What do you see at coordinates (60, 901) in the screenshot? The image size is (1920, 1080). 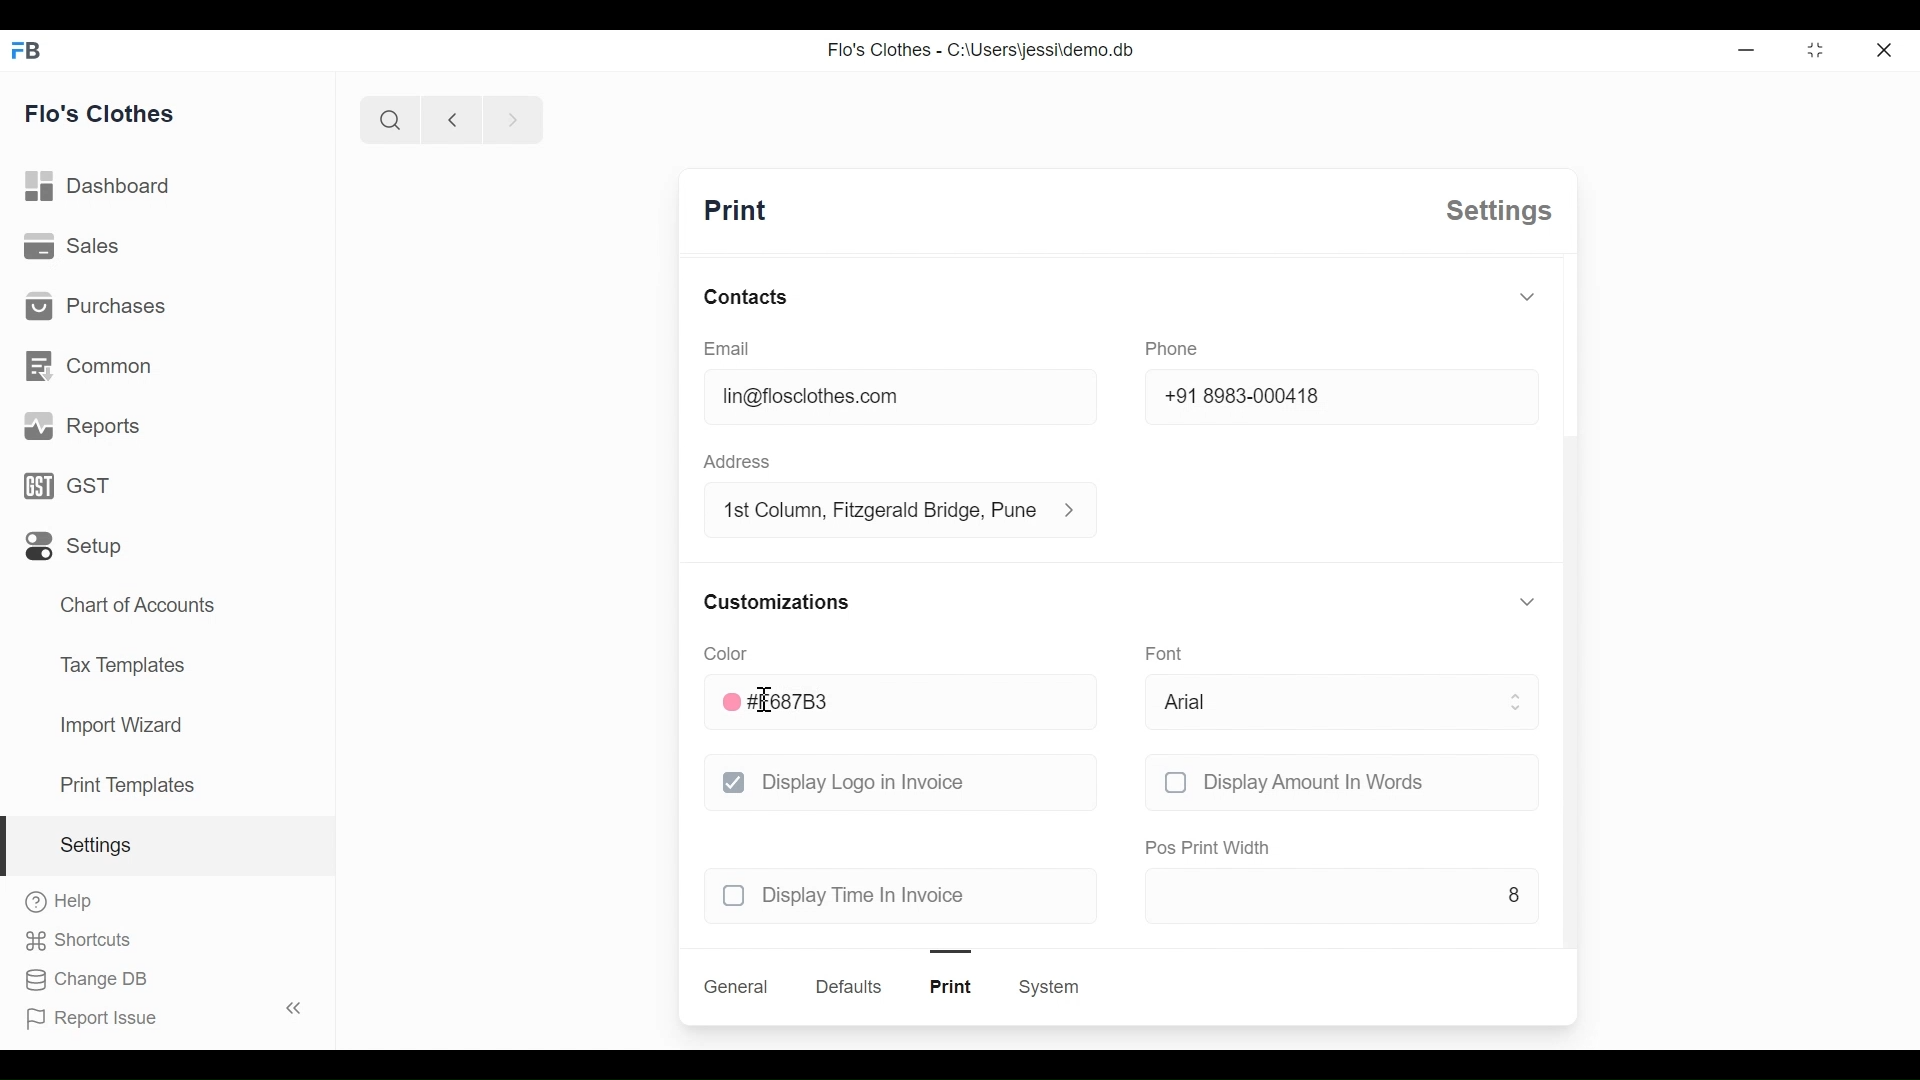 I see `help` at bounding box center [60, 901].